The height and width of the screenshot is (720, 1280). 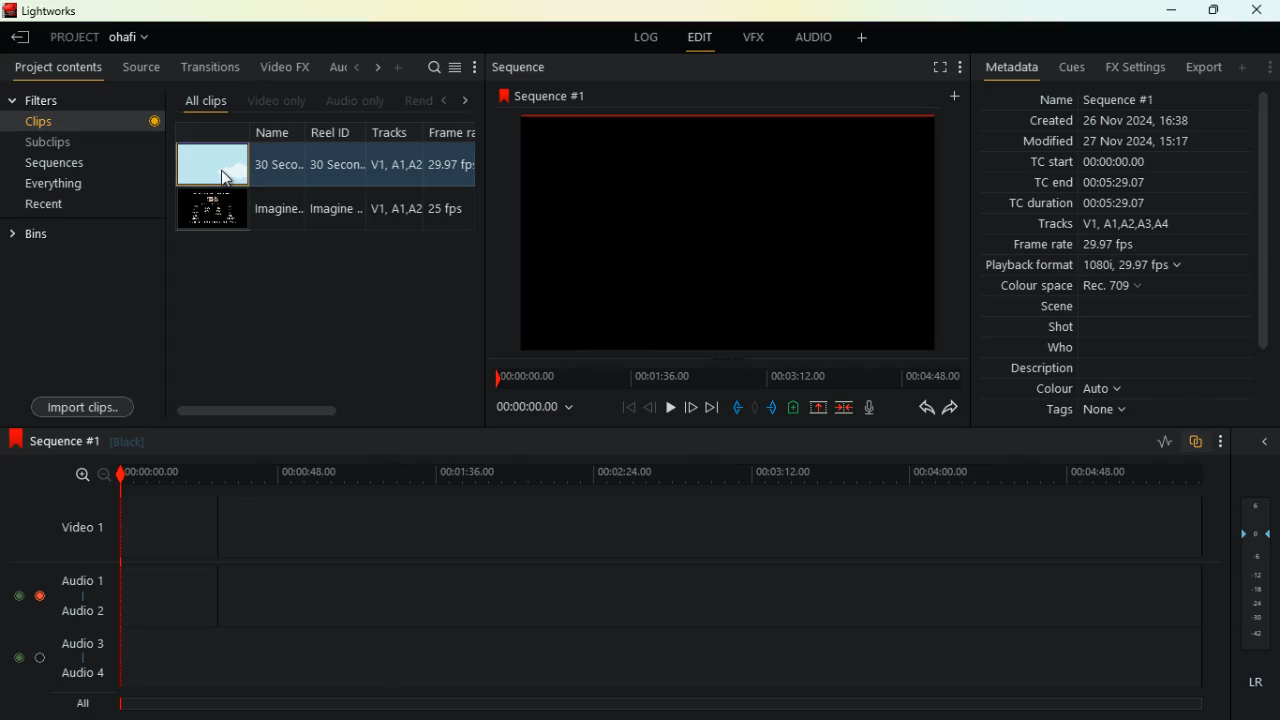 I want to click on left, so click(x=358, y=66).